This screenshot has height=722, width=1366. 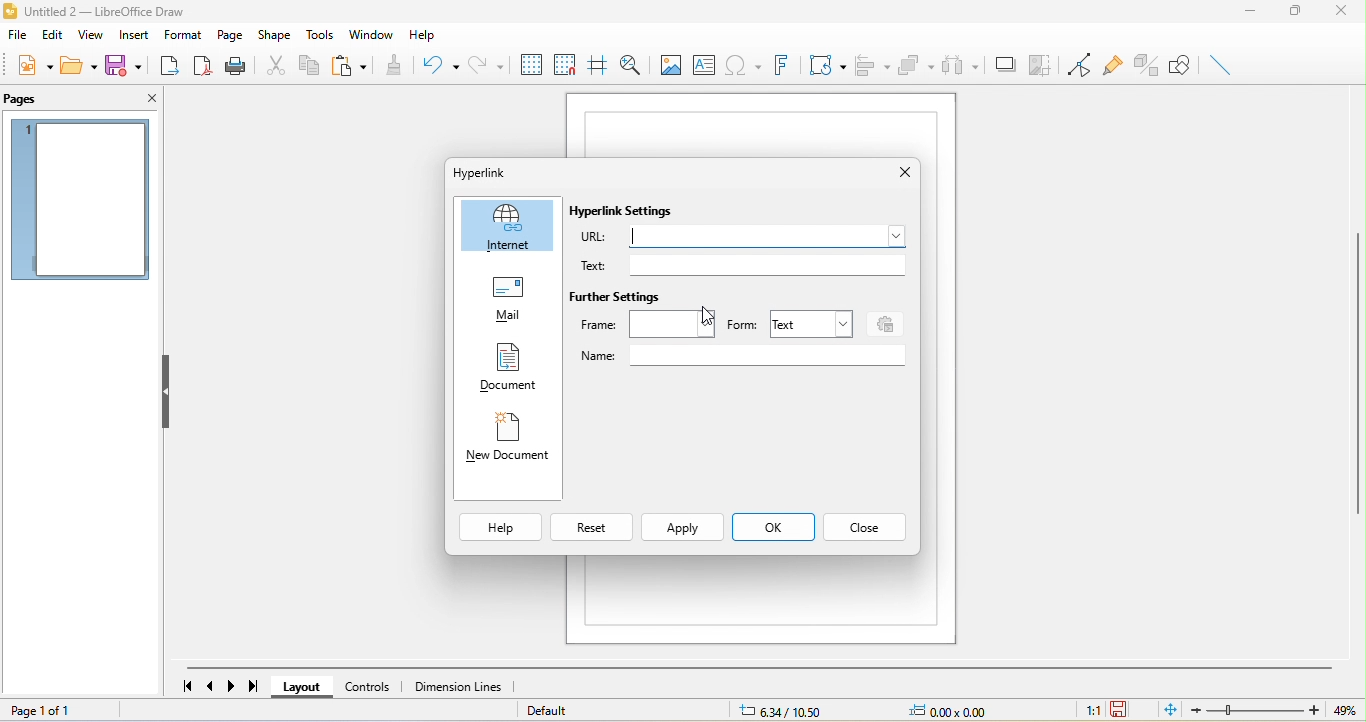 I want to click on shape, so click(x=274, y=35).